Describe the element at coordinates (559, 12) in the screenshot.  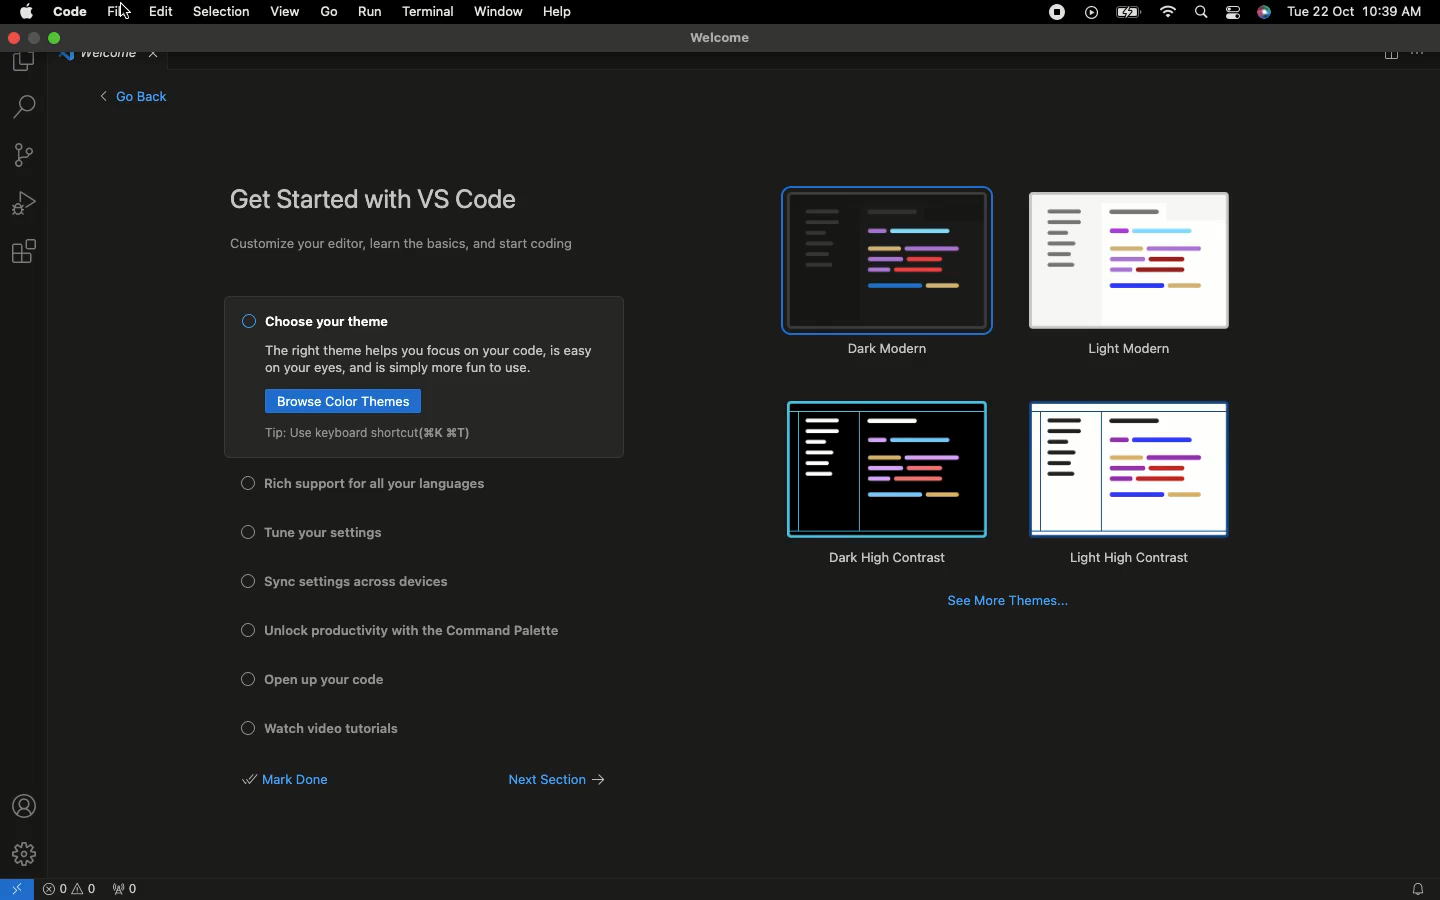
I see `Help` at that location.